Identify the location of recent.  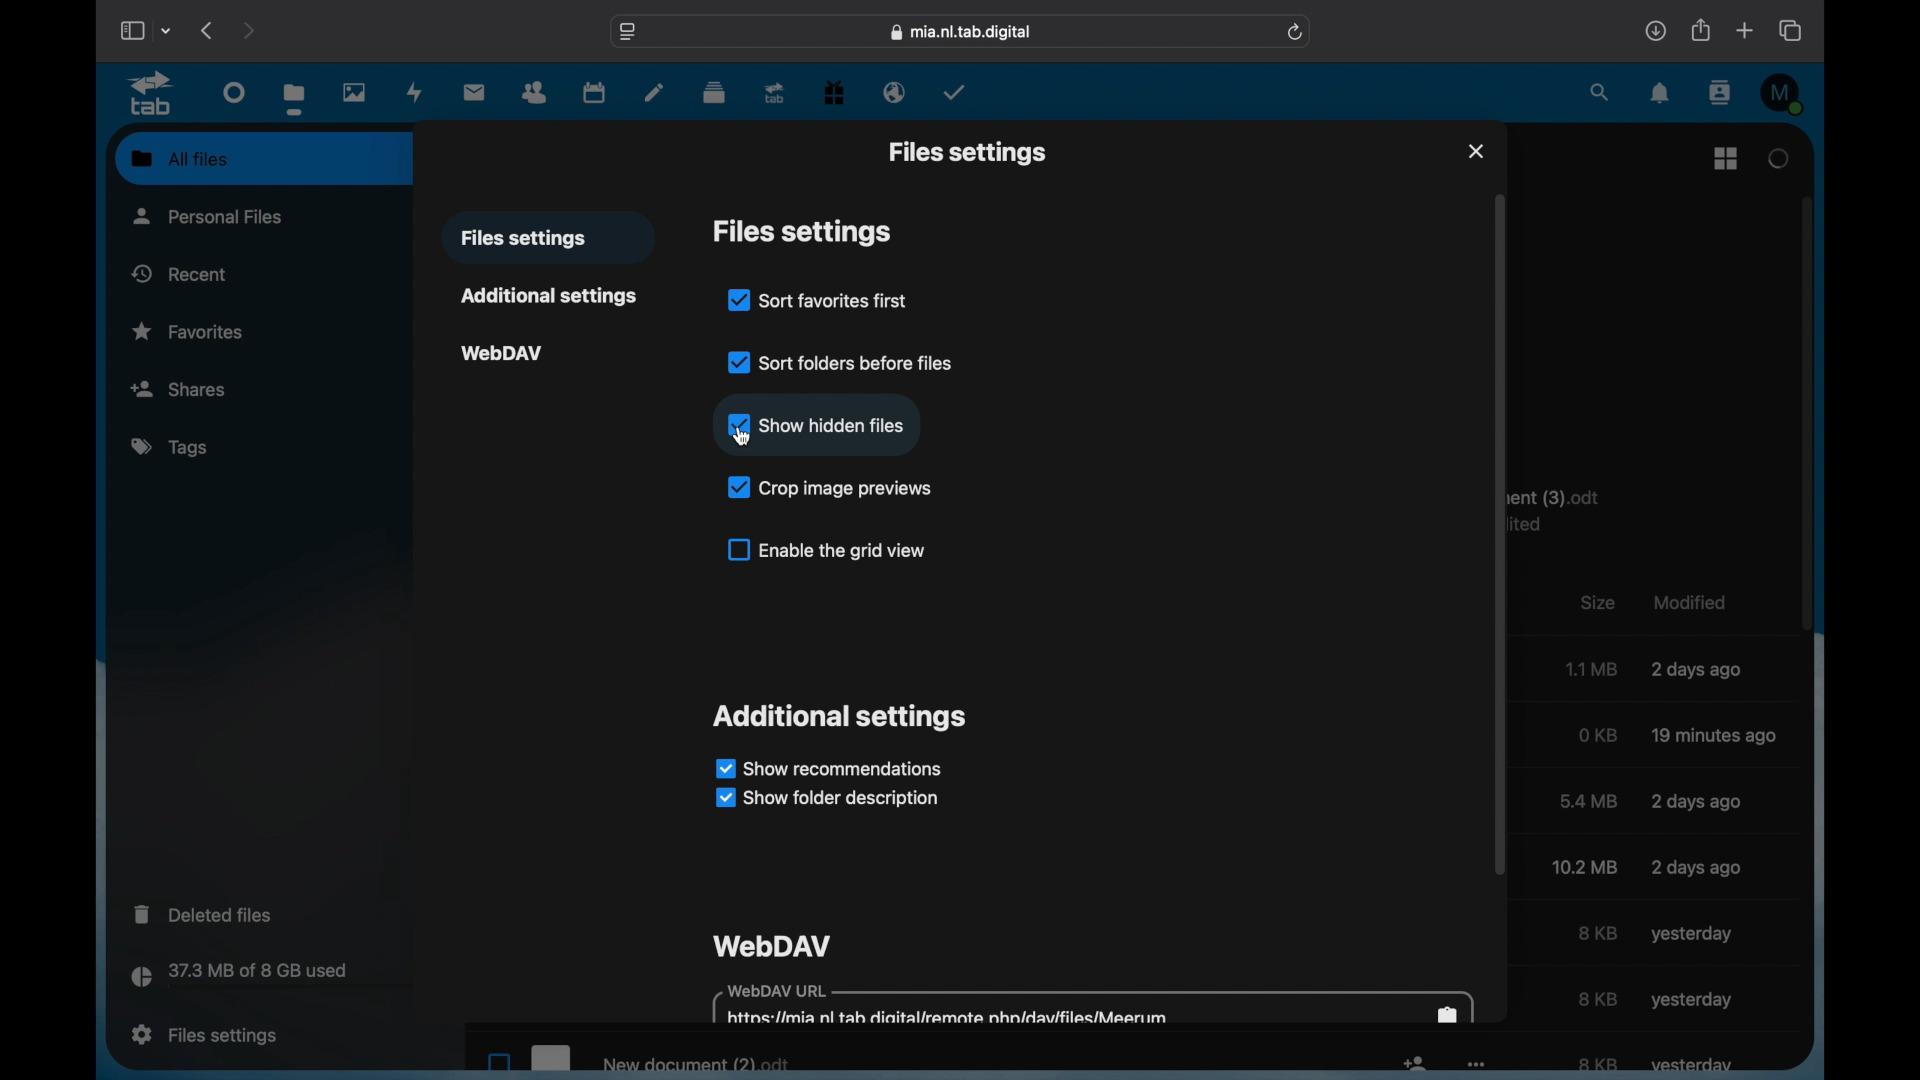
(179, 273).